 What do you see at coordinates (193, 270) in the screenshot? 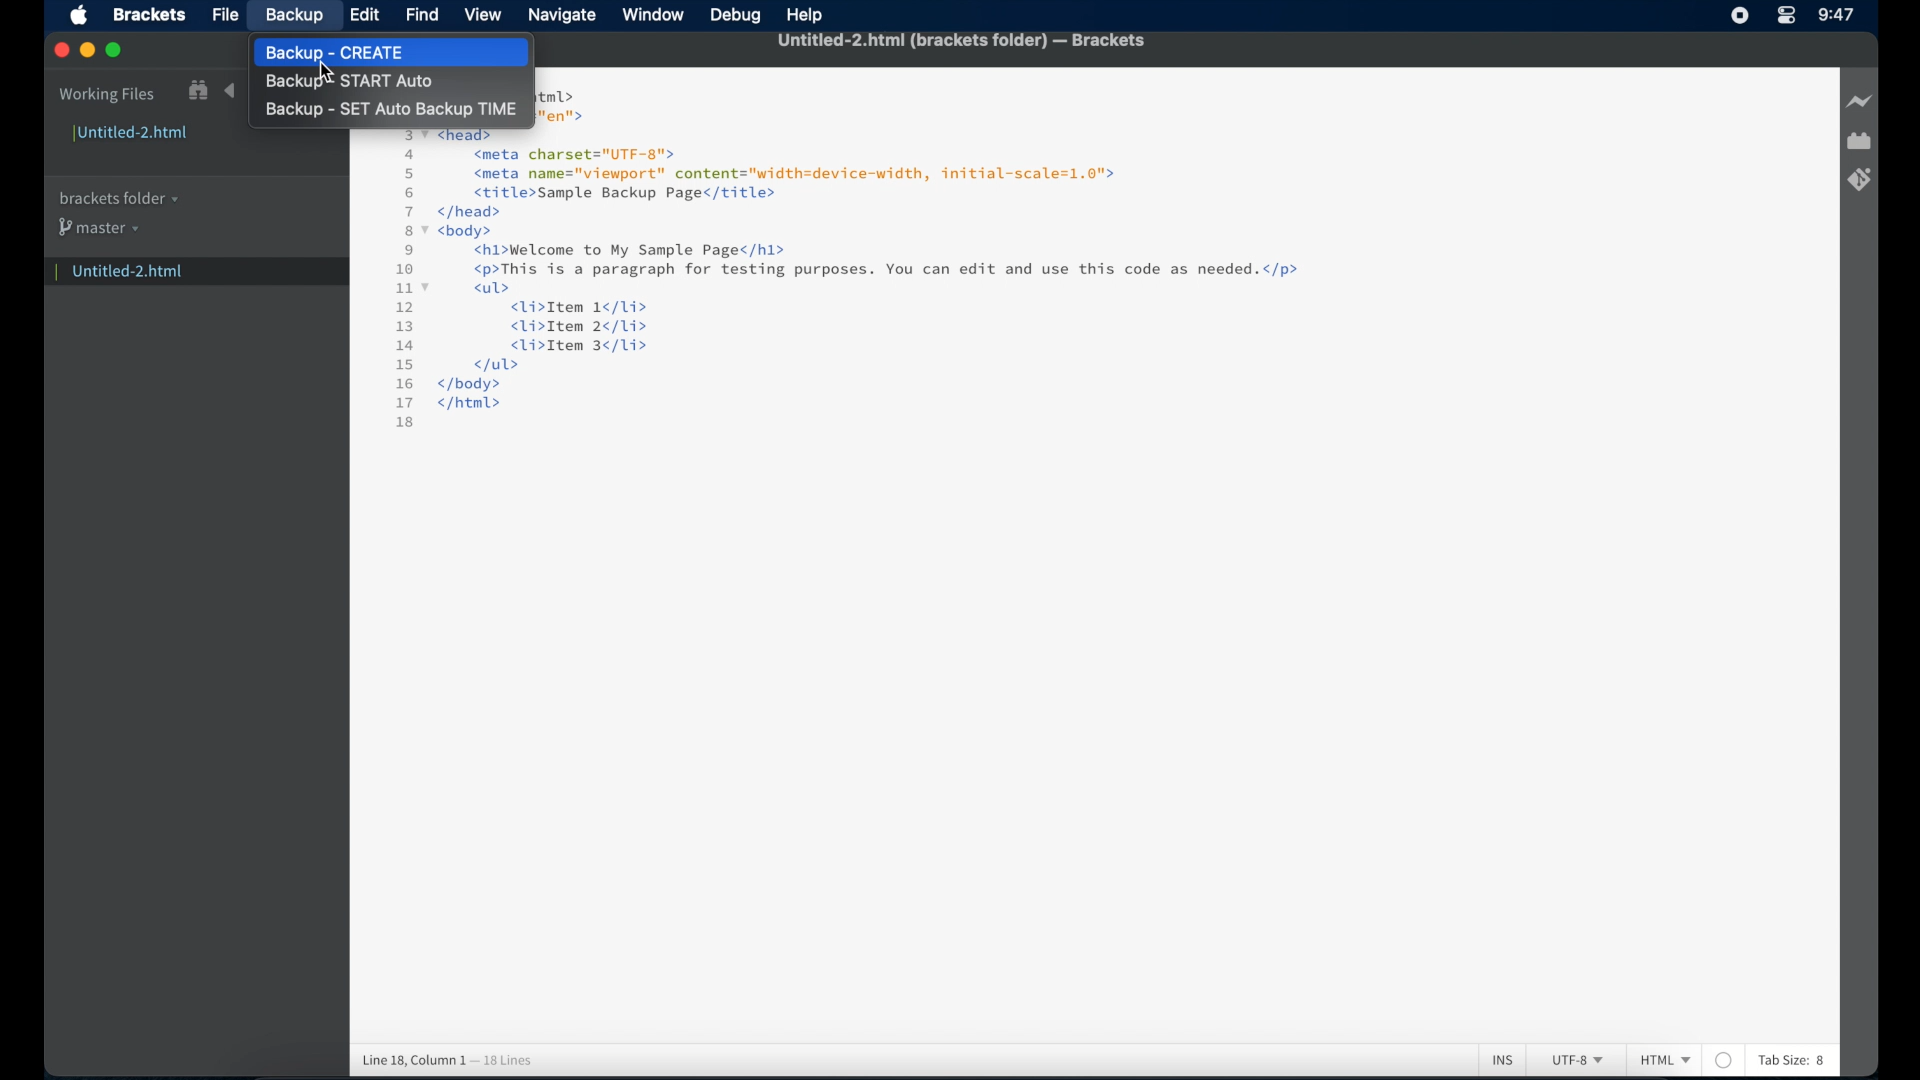
I see `untitled-2.html` at bounding box center [193, 270].